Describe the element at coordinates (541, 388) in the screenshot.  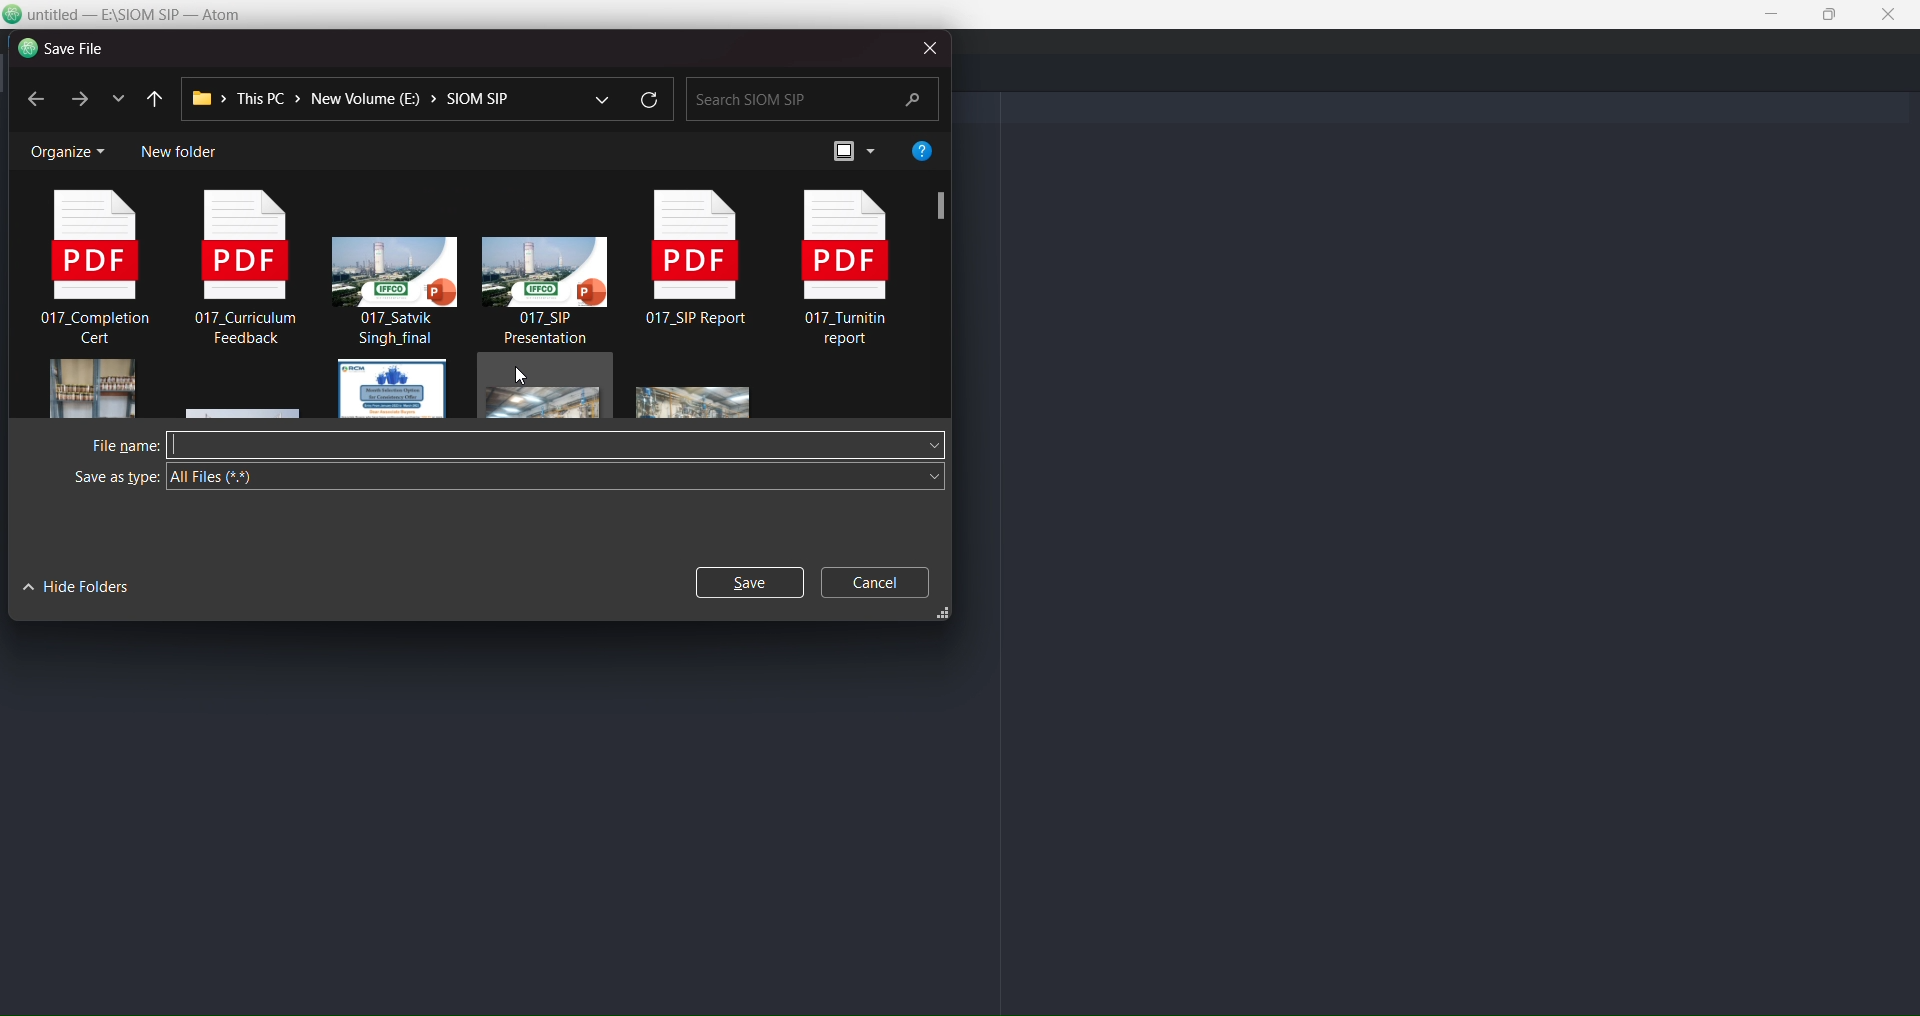
I see `file` at that location.